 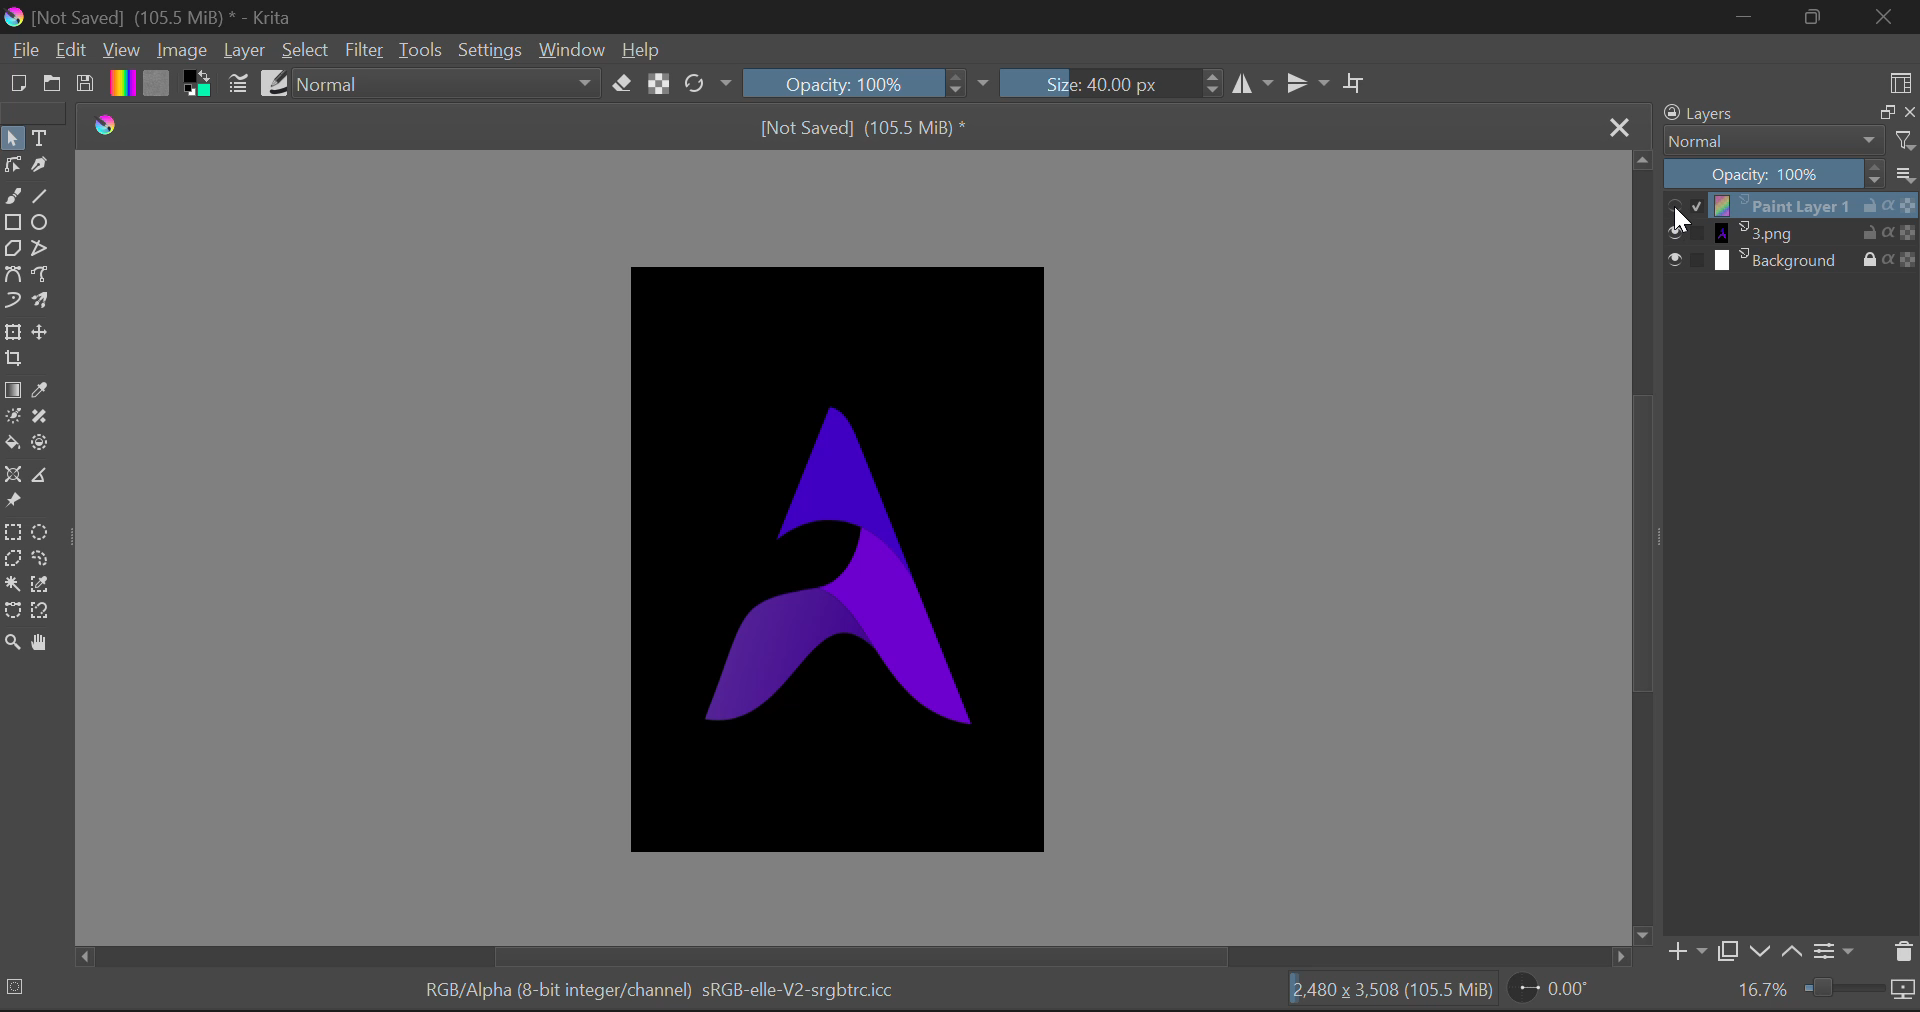 I want to click on Image, so click(x=184, y=53).